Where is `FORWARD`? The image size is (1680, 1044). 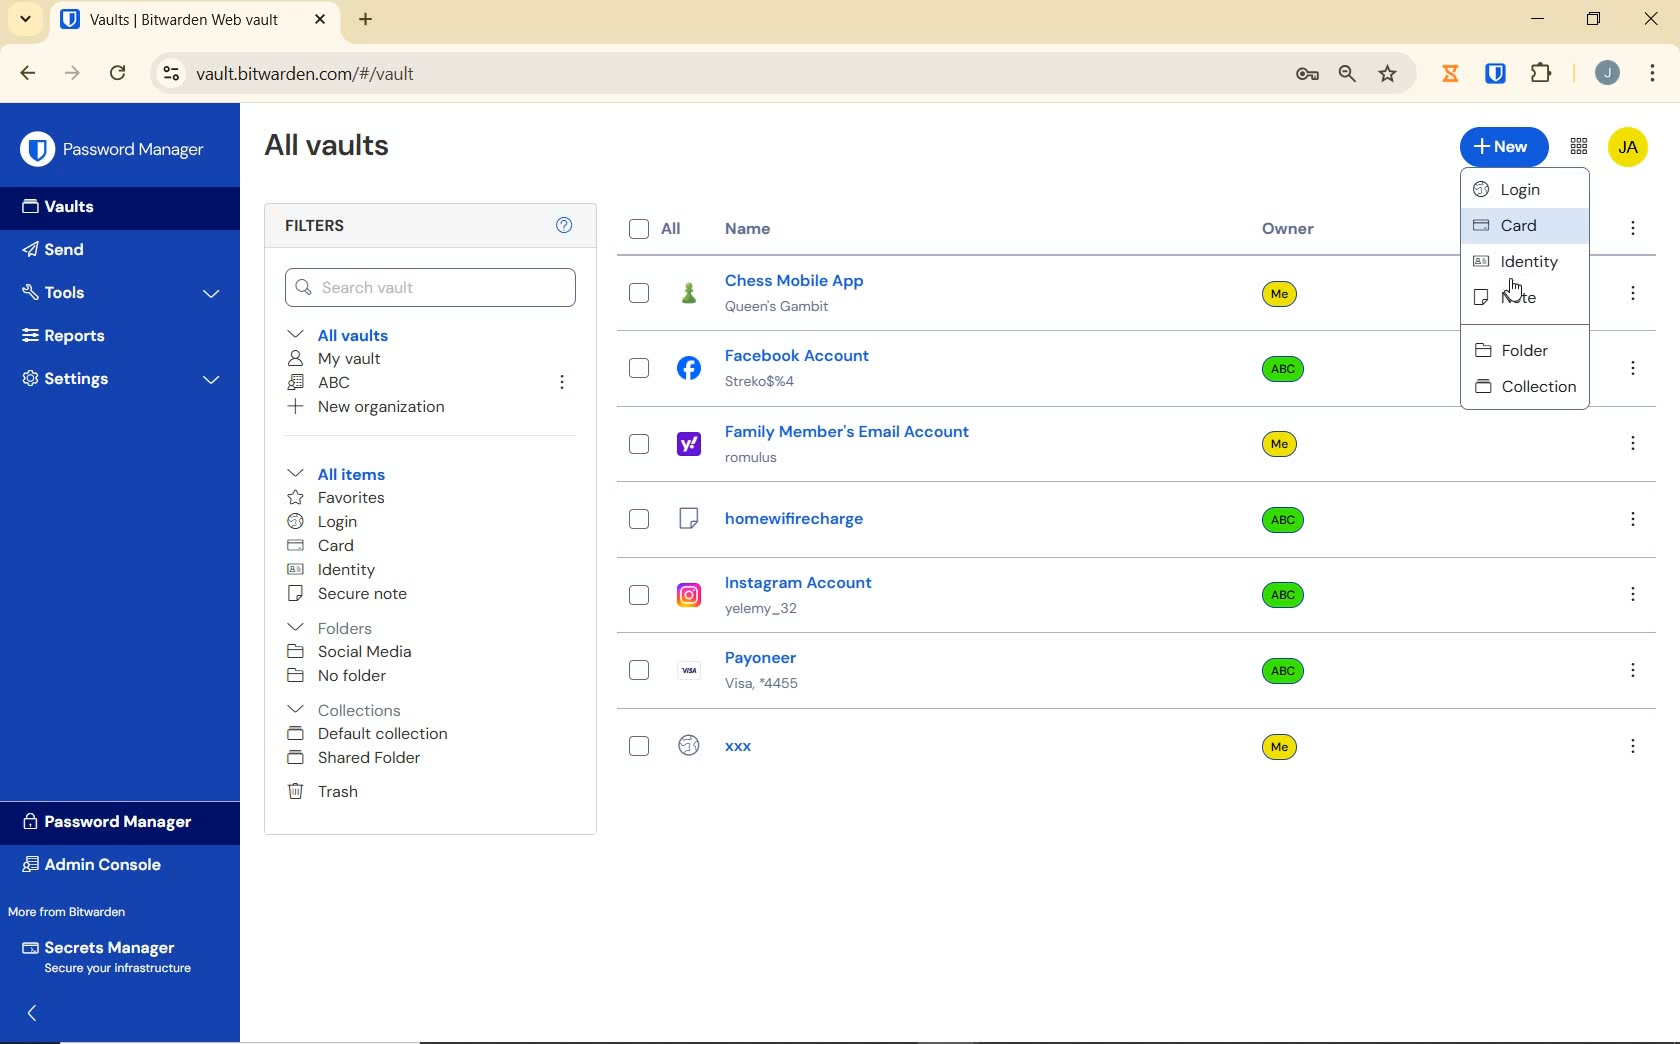 FORWARD is located at coordinates (73, 75).